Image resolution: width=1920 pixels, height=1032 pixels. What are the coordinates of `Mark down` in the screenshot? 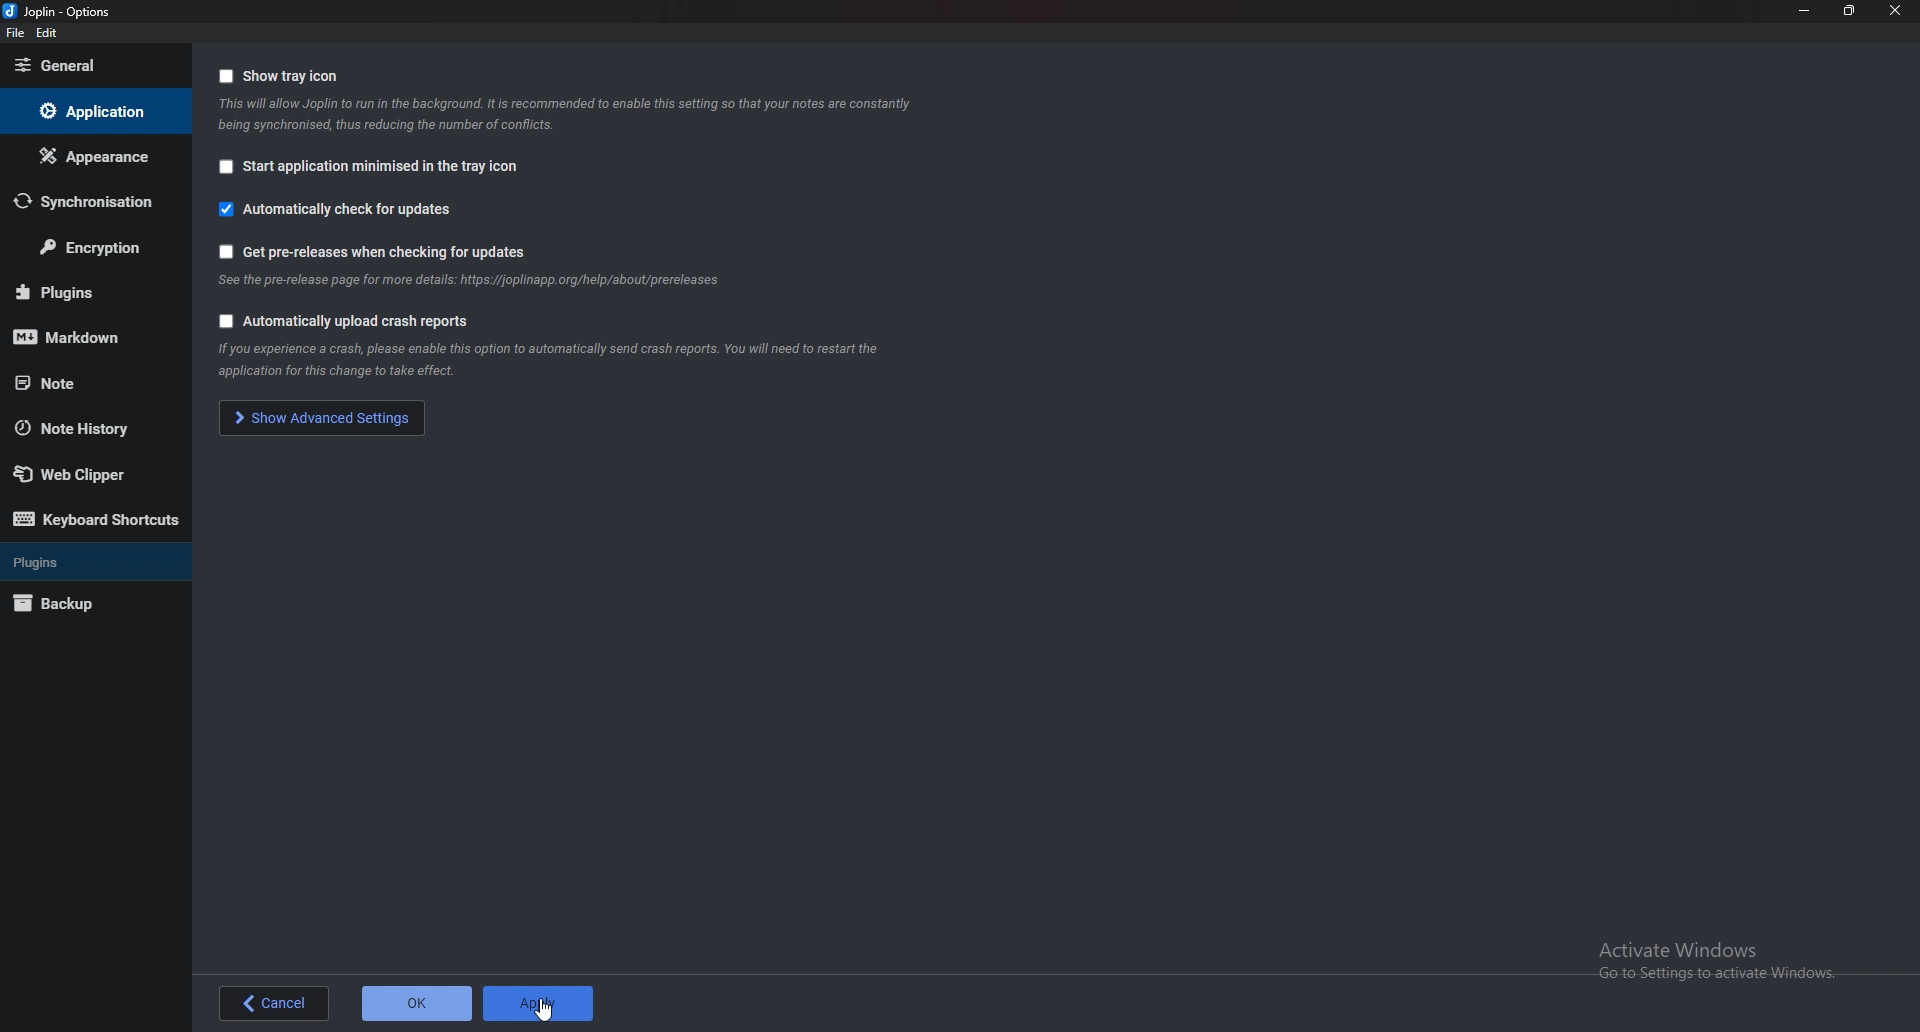 It's located at (87, 335).